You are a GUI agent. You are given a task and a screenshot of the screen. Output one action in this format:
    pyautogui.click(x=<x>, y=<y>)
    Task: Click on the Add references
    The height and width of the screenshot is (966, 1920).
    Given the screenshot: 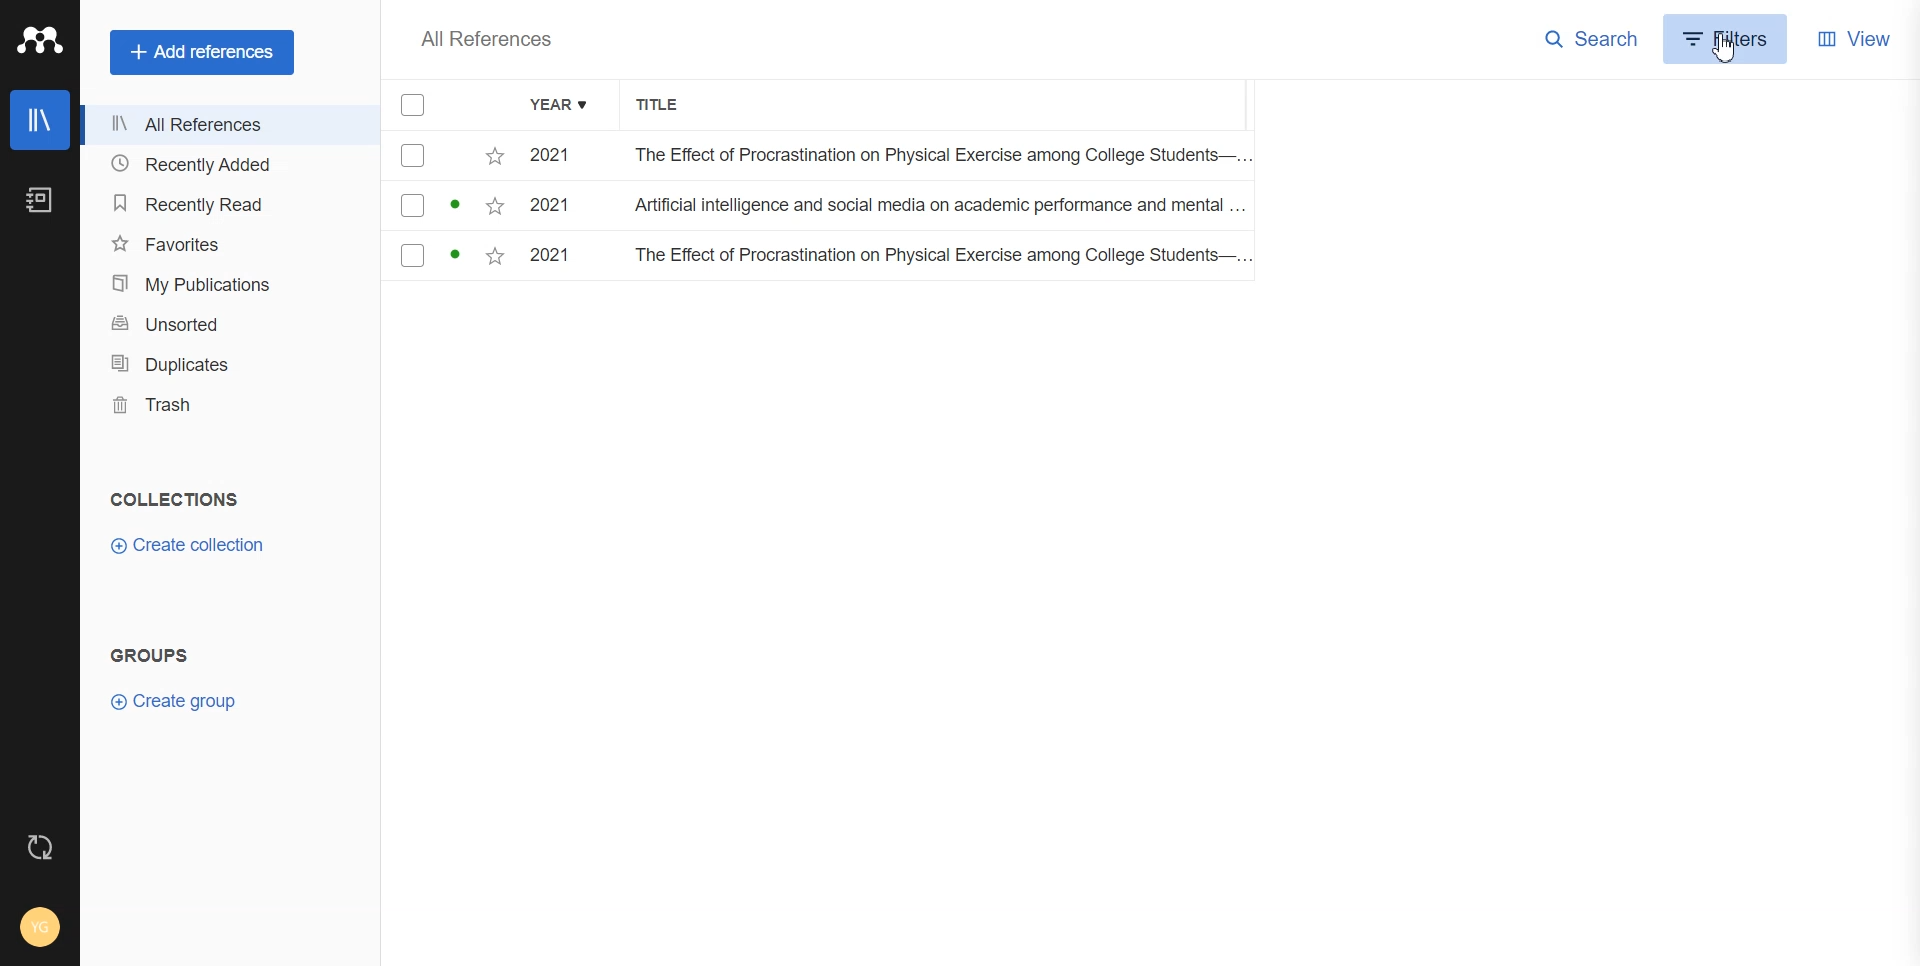 What is the action you would take?
    pyautogui.click(x=204, y=52)
    